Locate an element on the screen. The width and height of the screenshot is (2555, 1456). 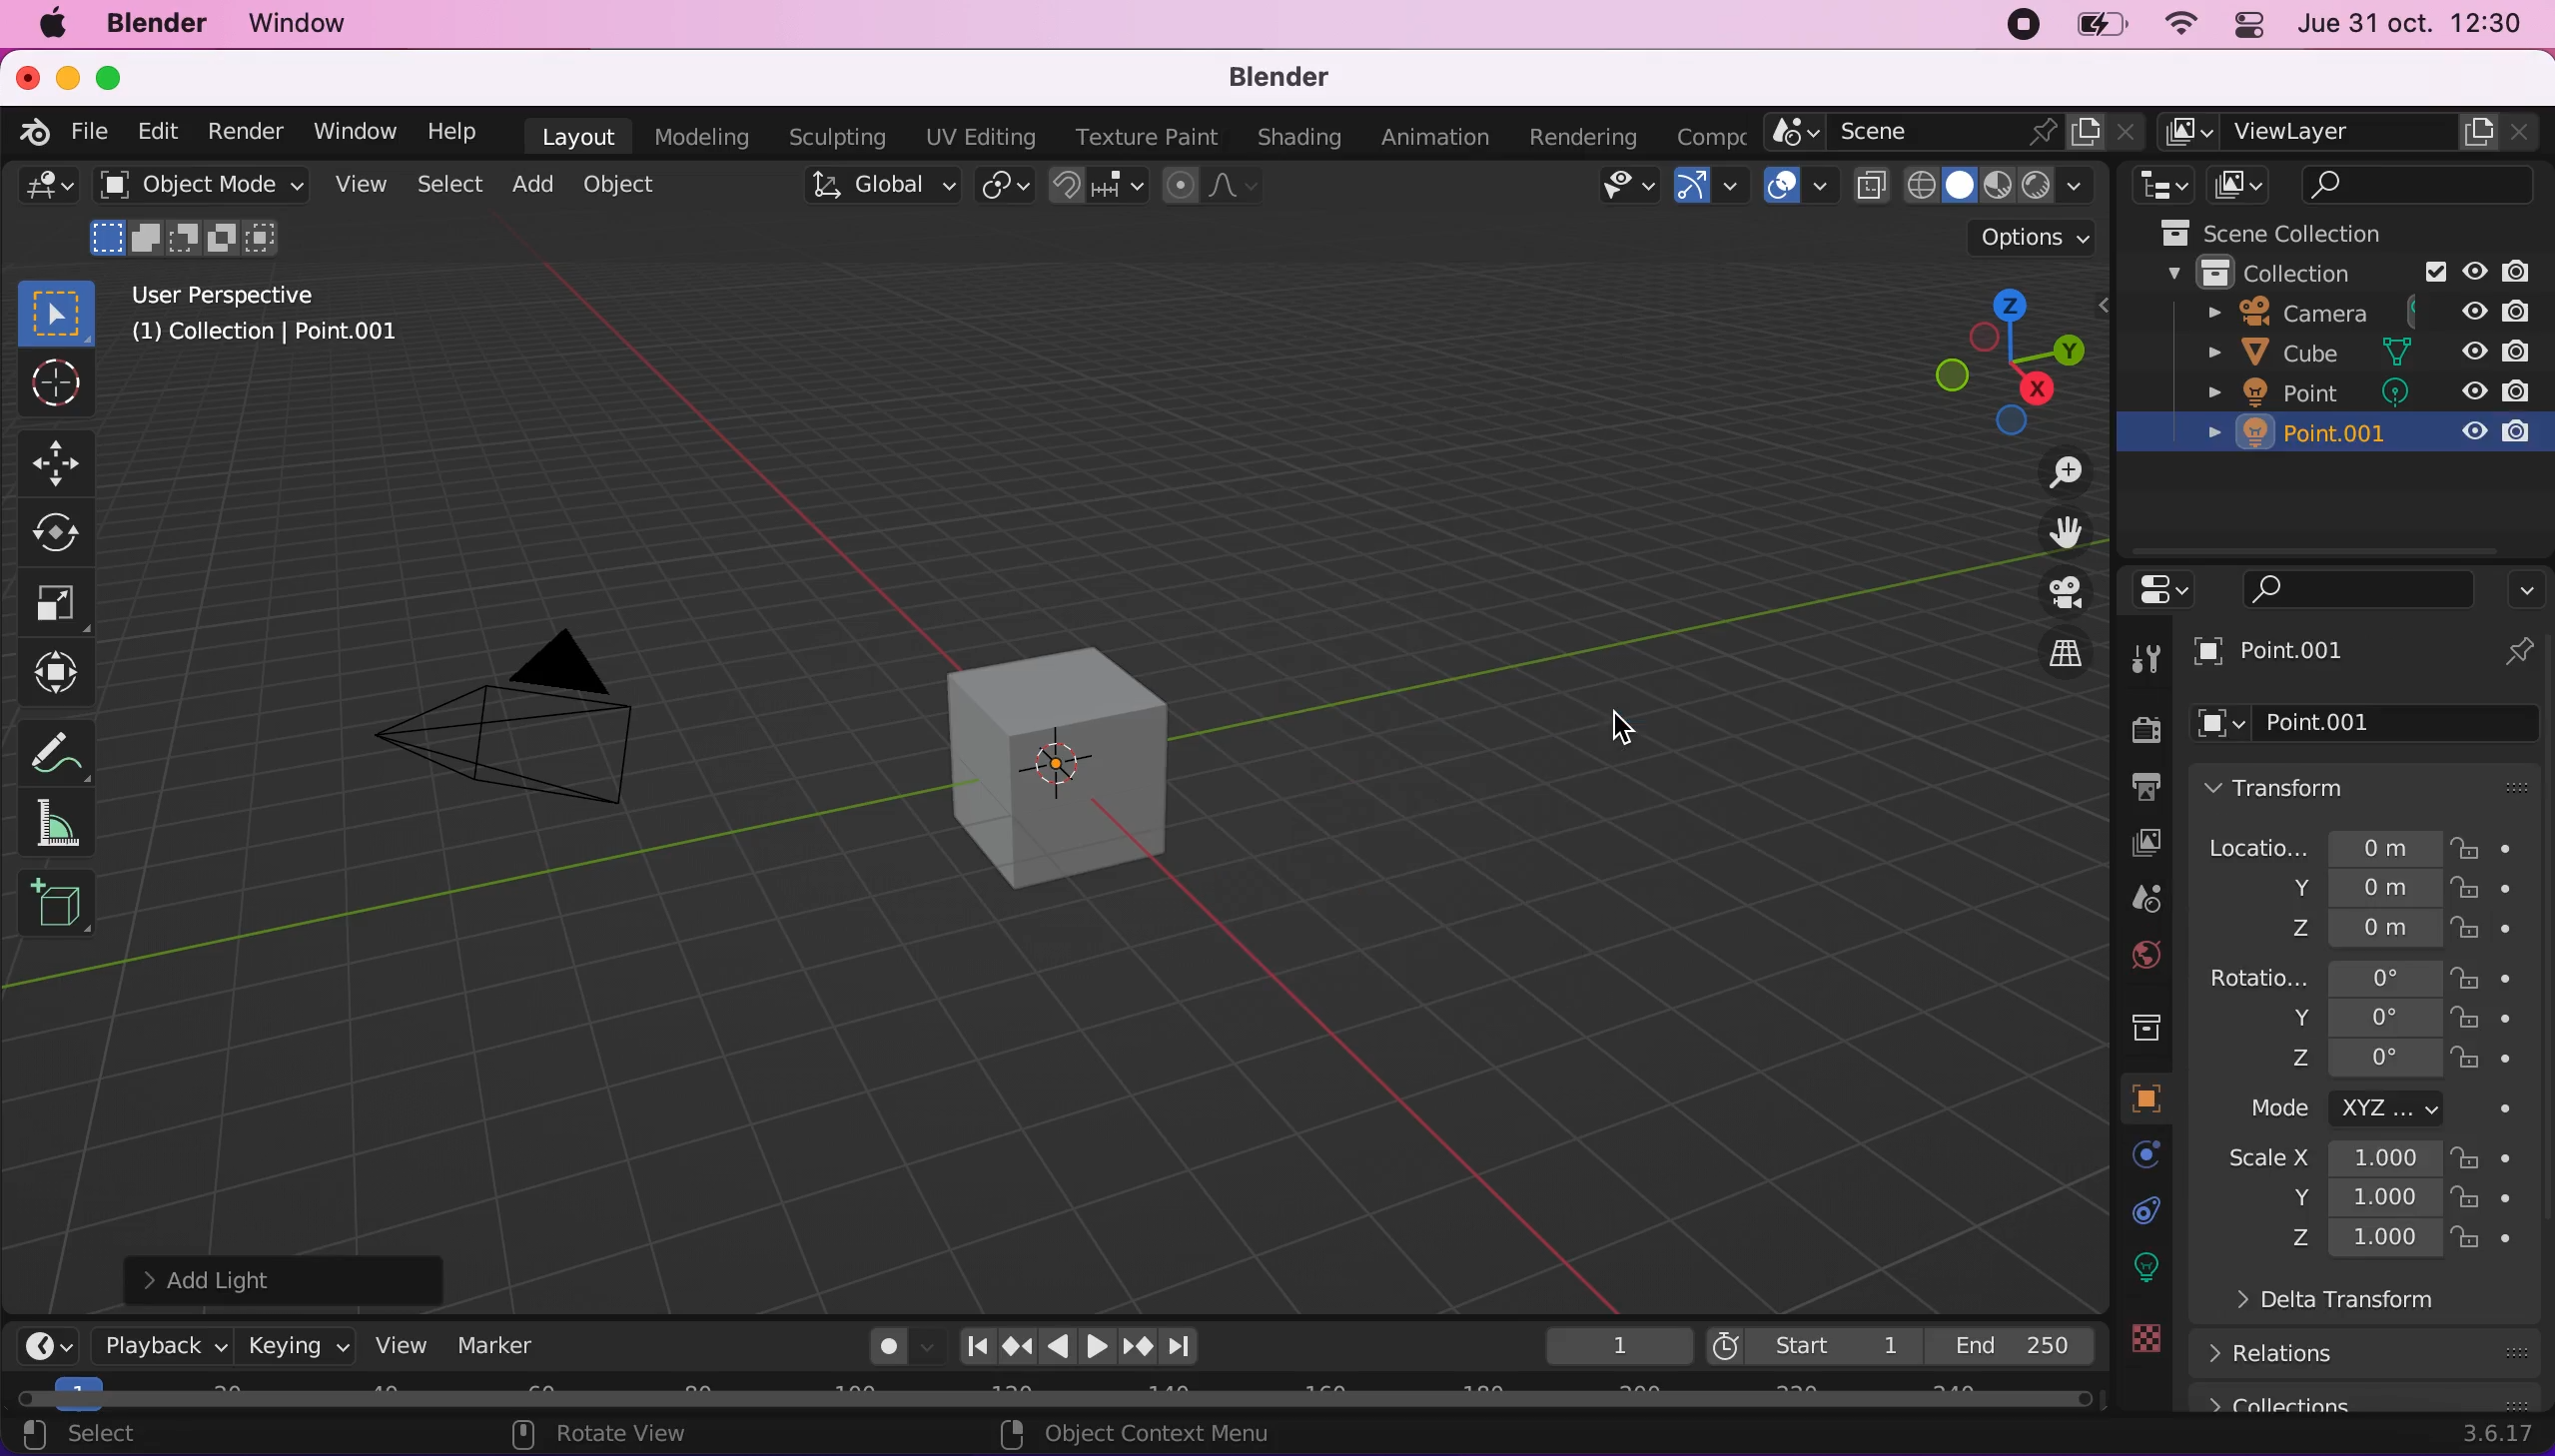
active workspace is located at coordinates (1717, 132).